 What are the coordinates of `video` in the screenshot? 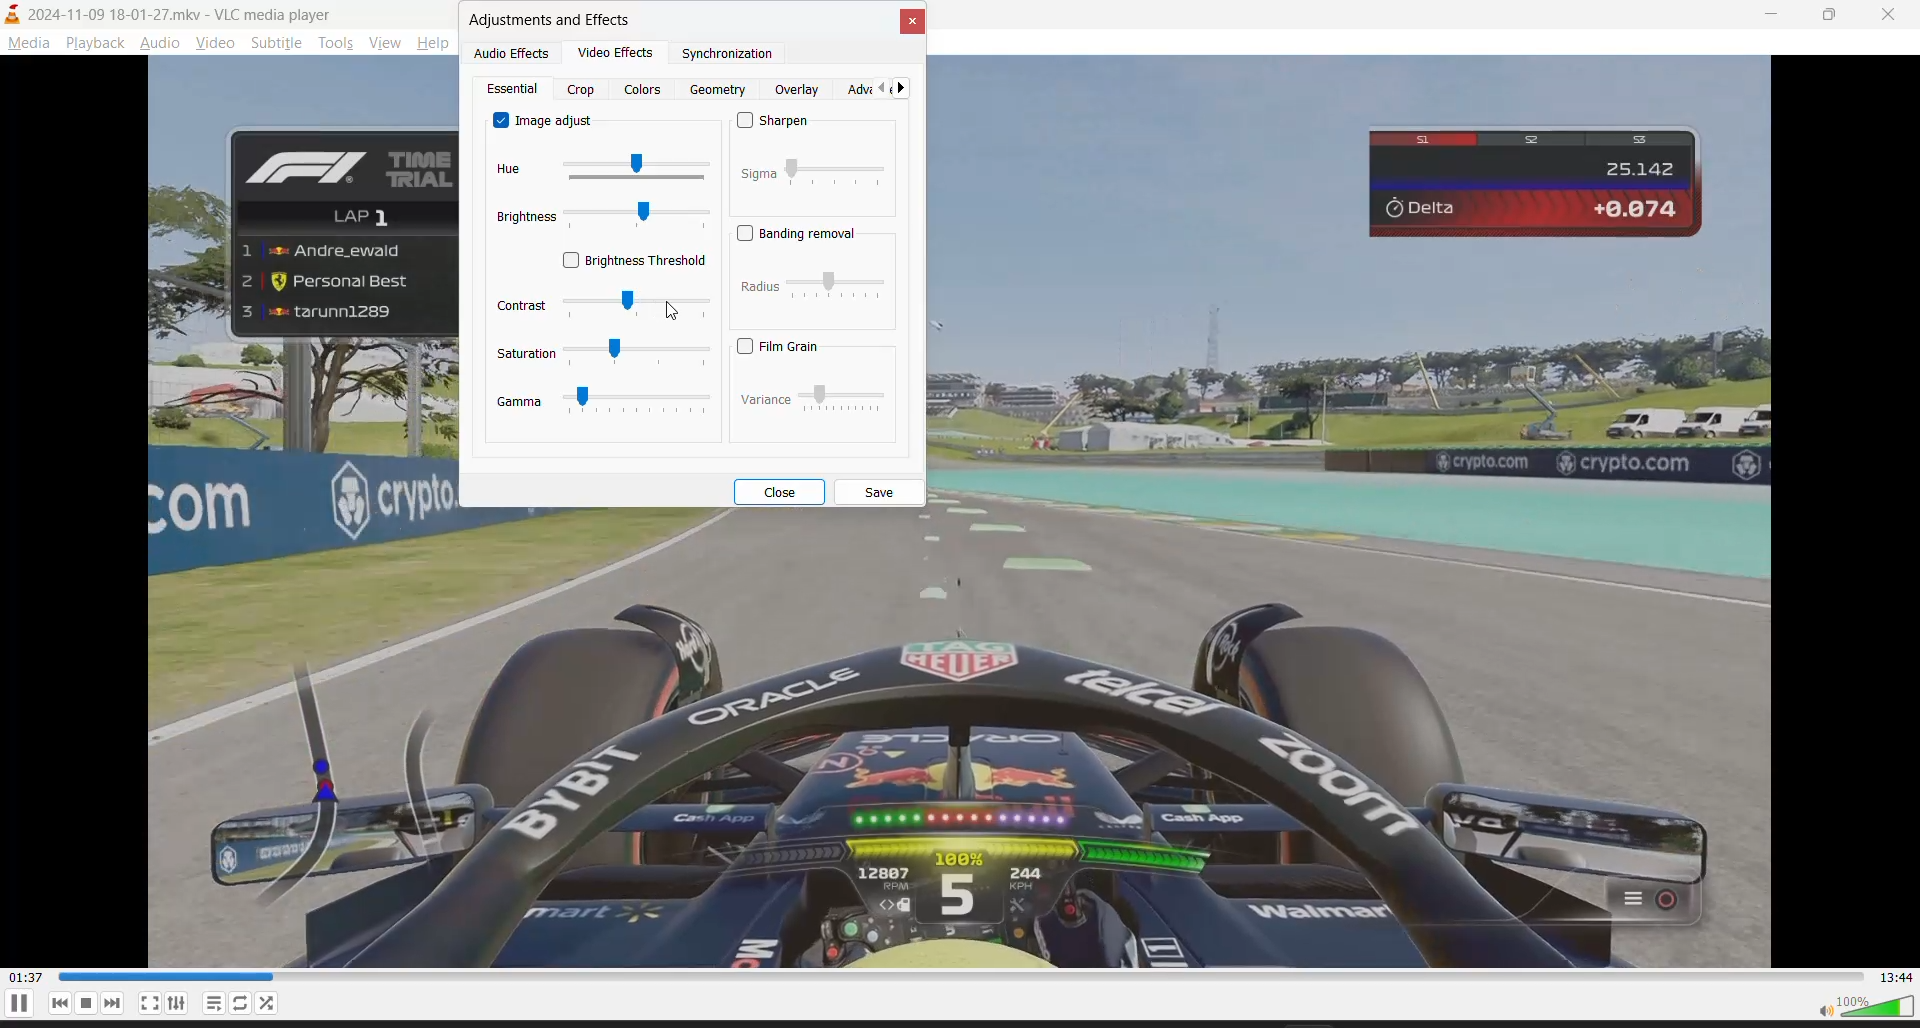 It's located at (210, 43).